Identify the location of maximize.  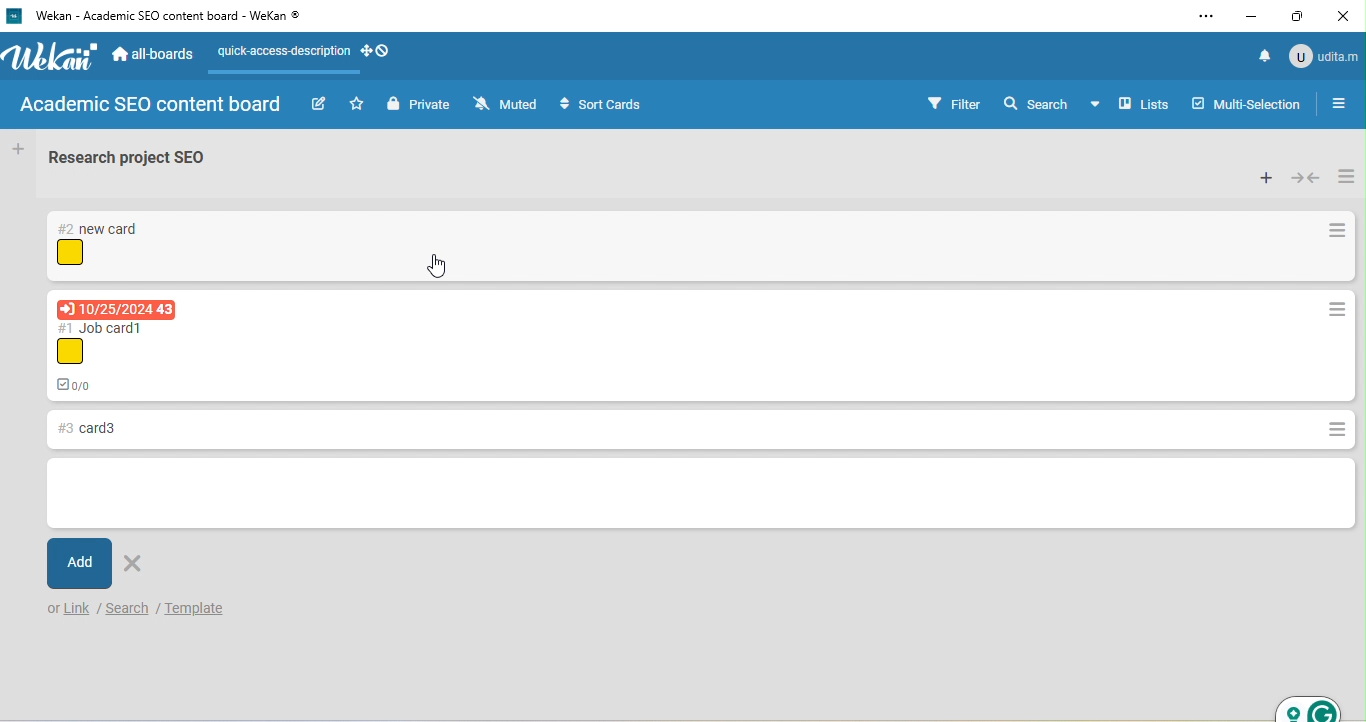
(1300, 18).